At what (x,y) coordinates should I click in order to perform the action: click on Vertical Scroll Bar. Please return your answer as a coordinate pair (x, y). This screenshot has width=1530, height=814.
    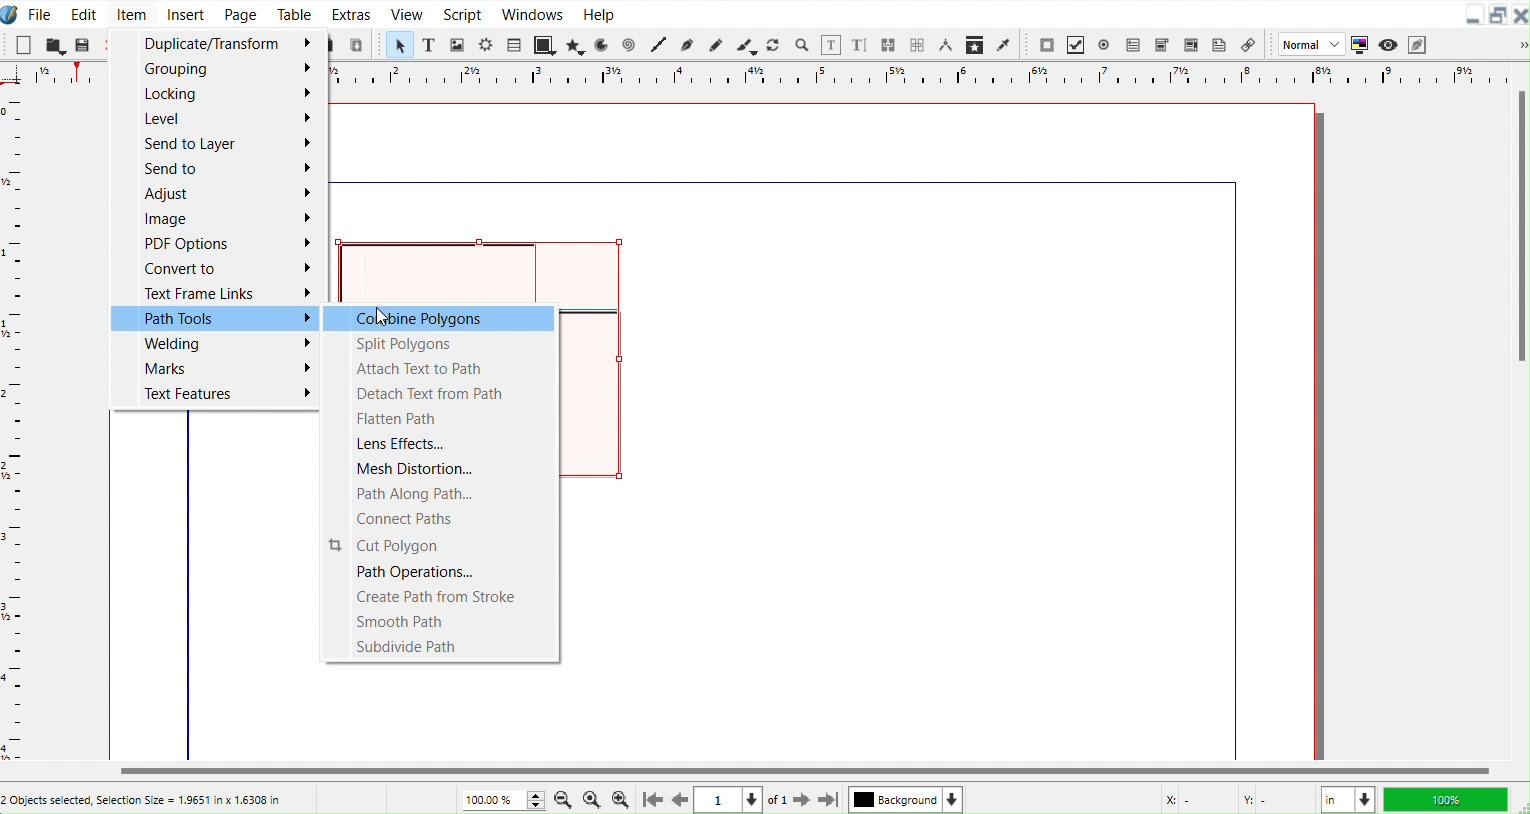
    Looking at the image, I should click on (1519, 409).